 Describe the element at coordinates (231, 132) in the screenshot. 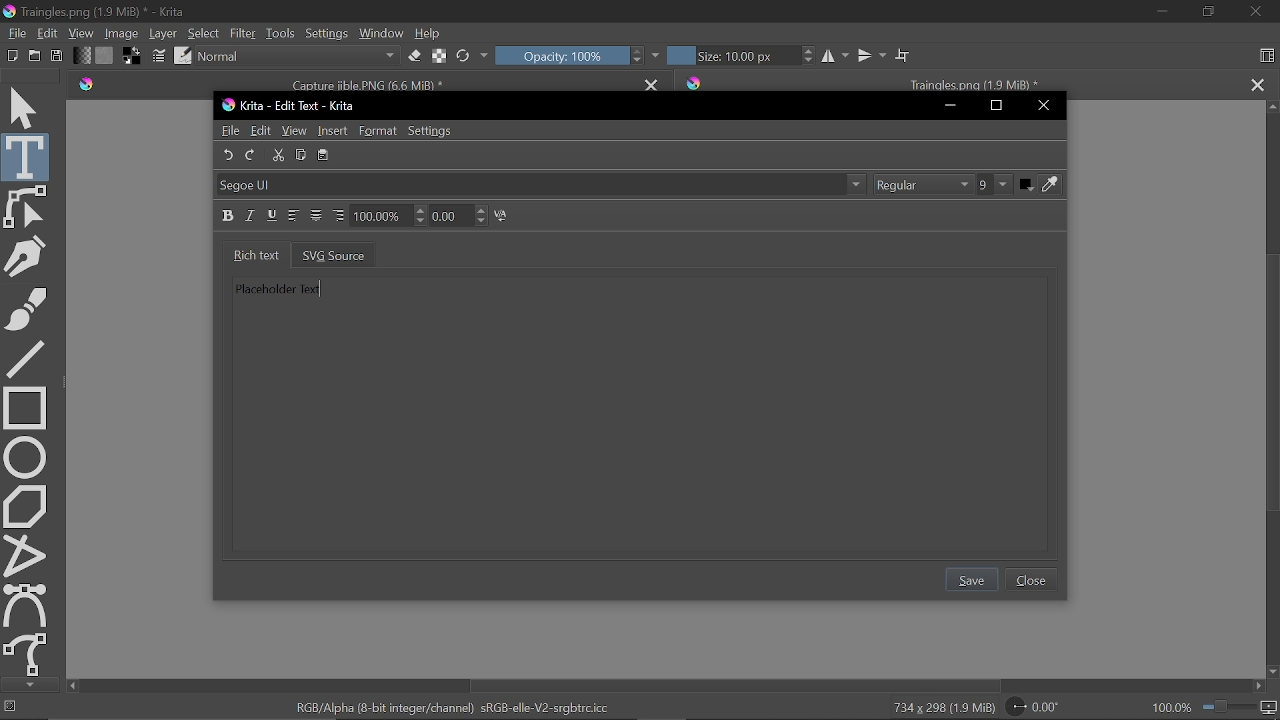

I see `File` at that location.